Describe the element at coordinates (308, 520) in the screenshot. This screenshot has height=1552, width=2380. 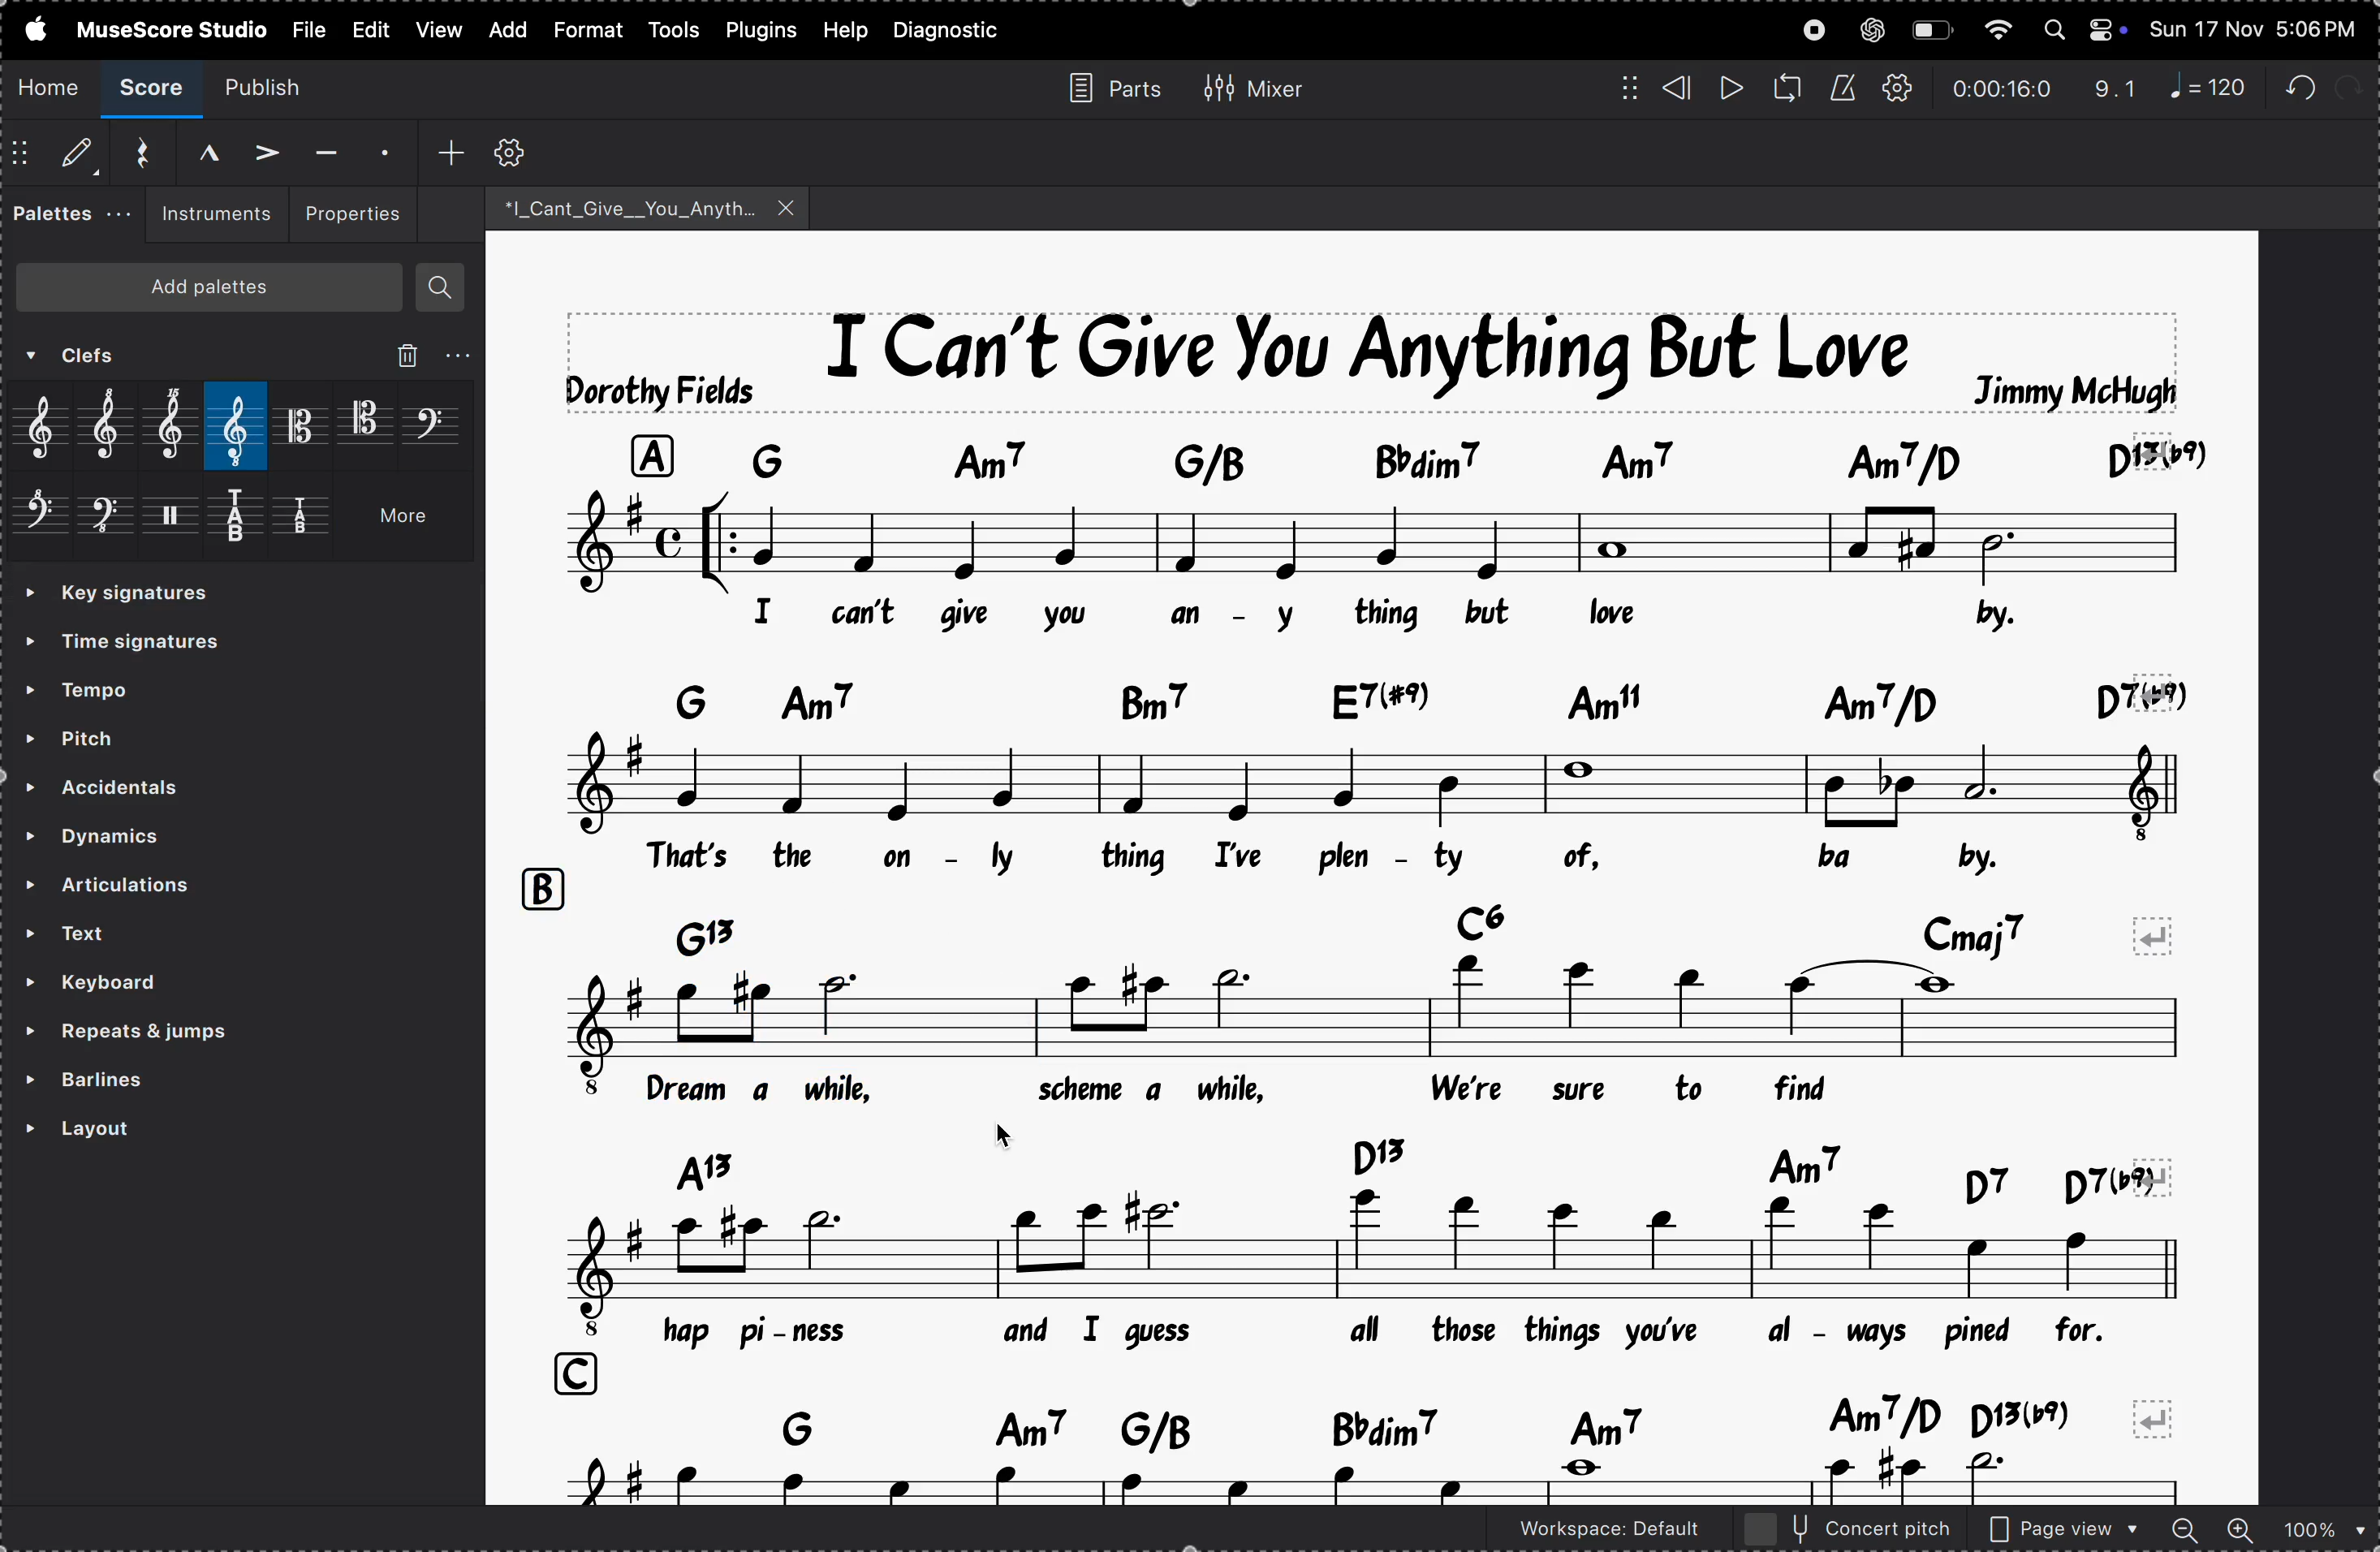
I see `tablature 4lines` at that location.